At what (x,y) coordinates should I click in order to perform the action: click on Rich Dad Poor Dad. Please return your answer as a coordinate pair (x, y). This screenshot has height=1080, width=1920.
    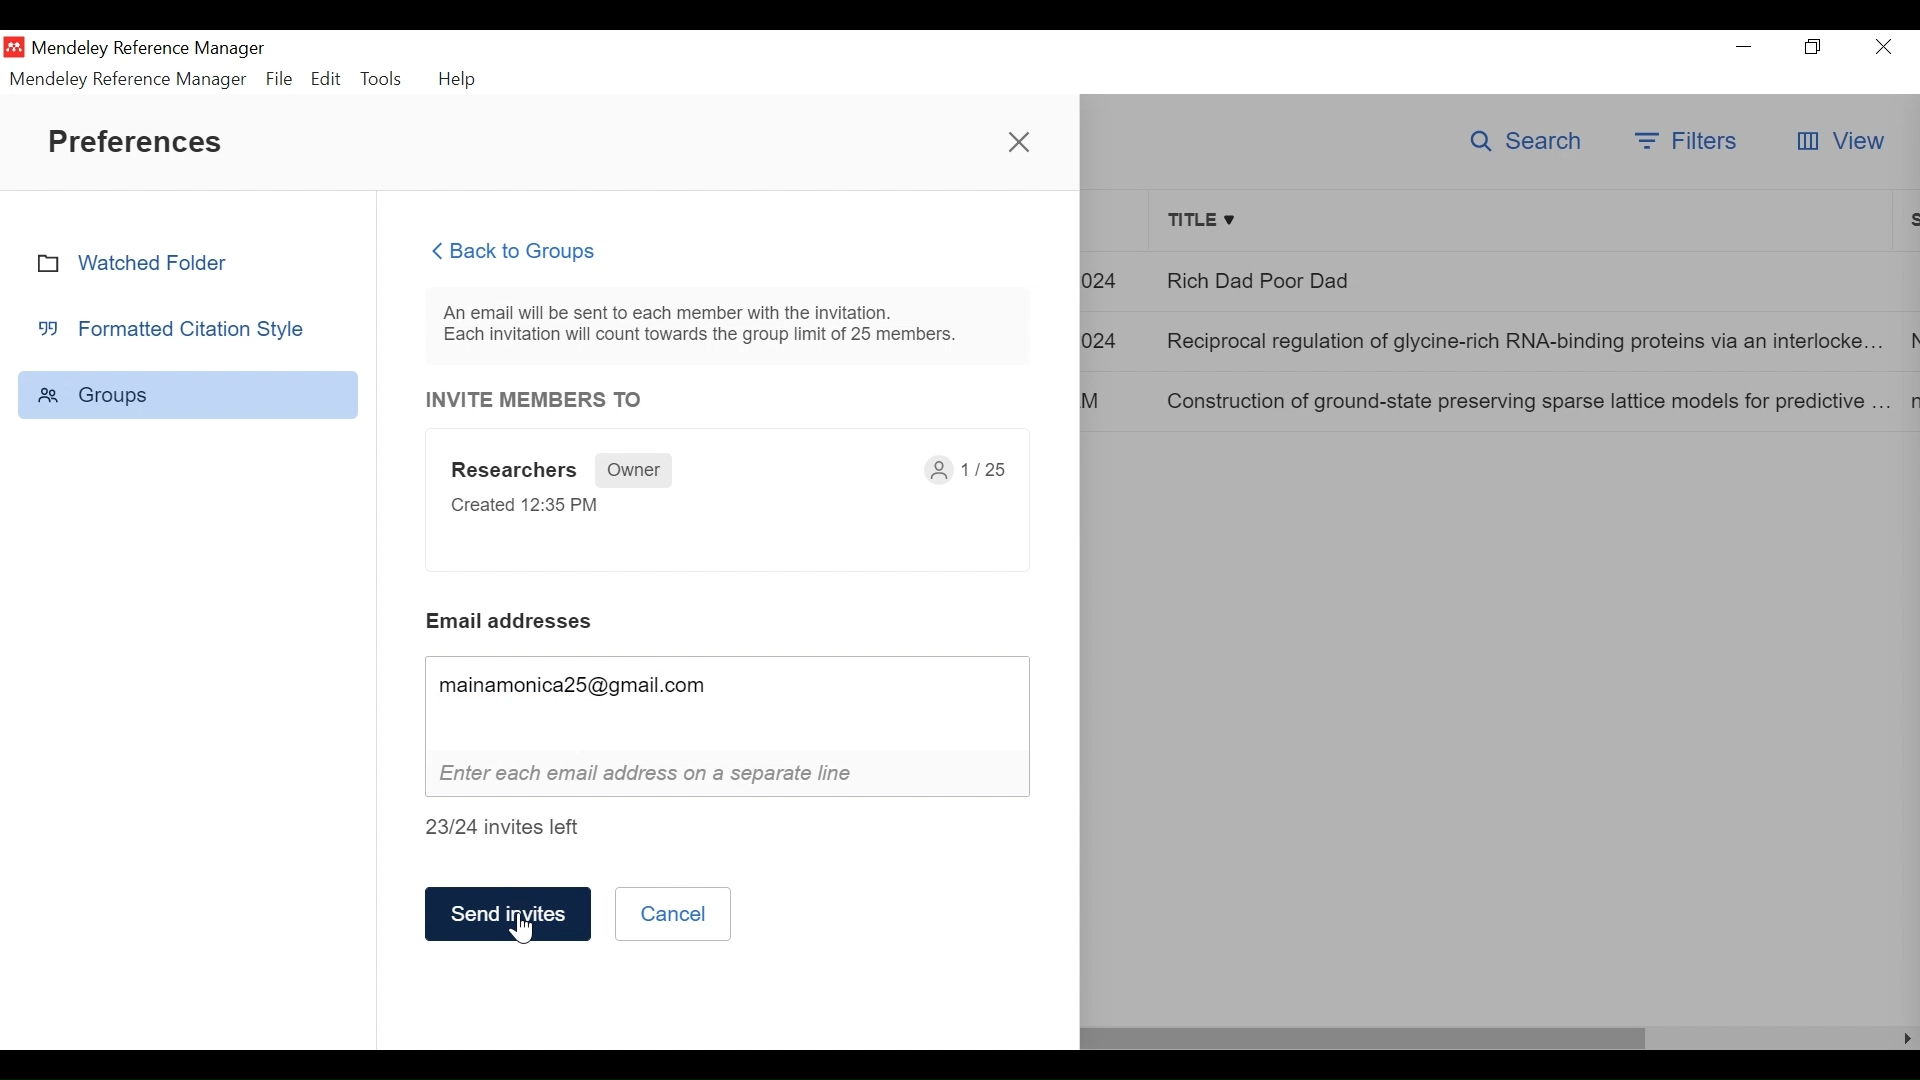
    Looking at the image, I should click on (1527, 280).